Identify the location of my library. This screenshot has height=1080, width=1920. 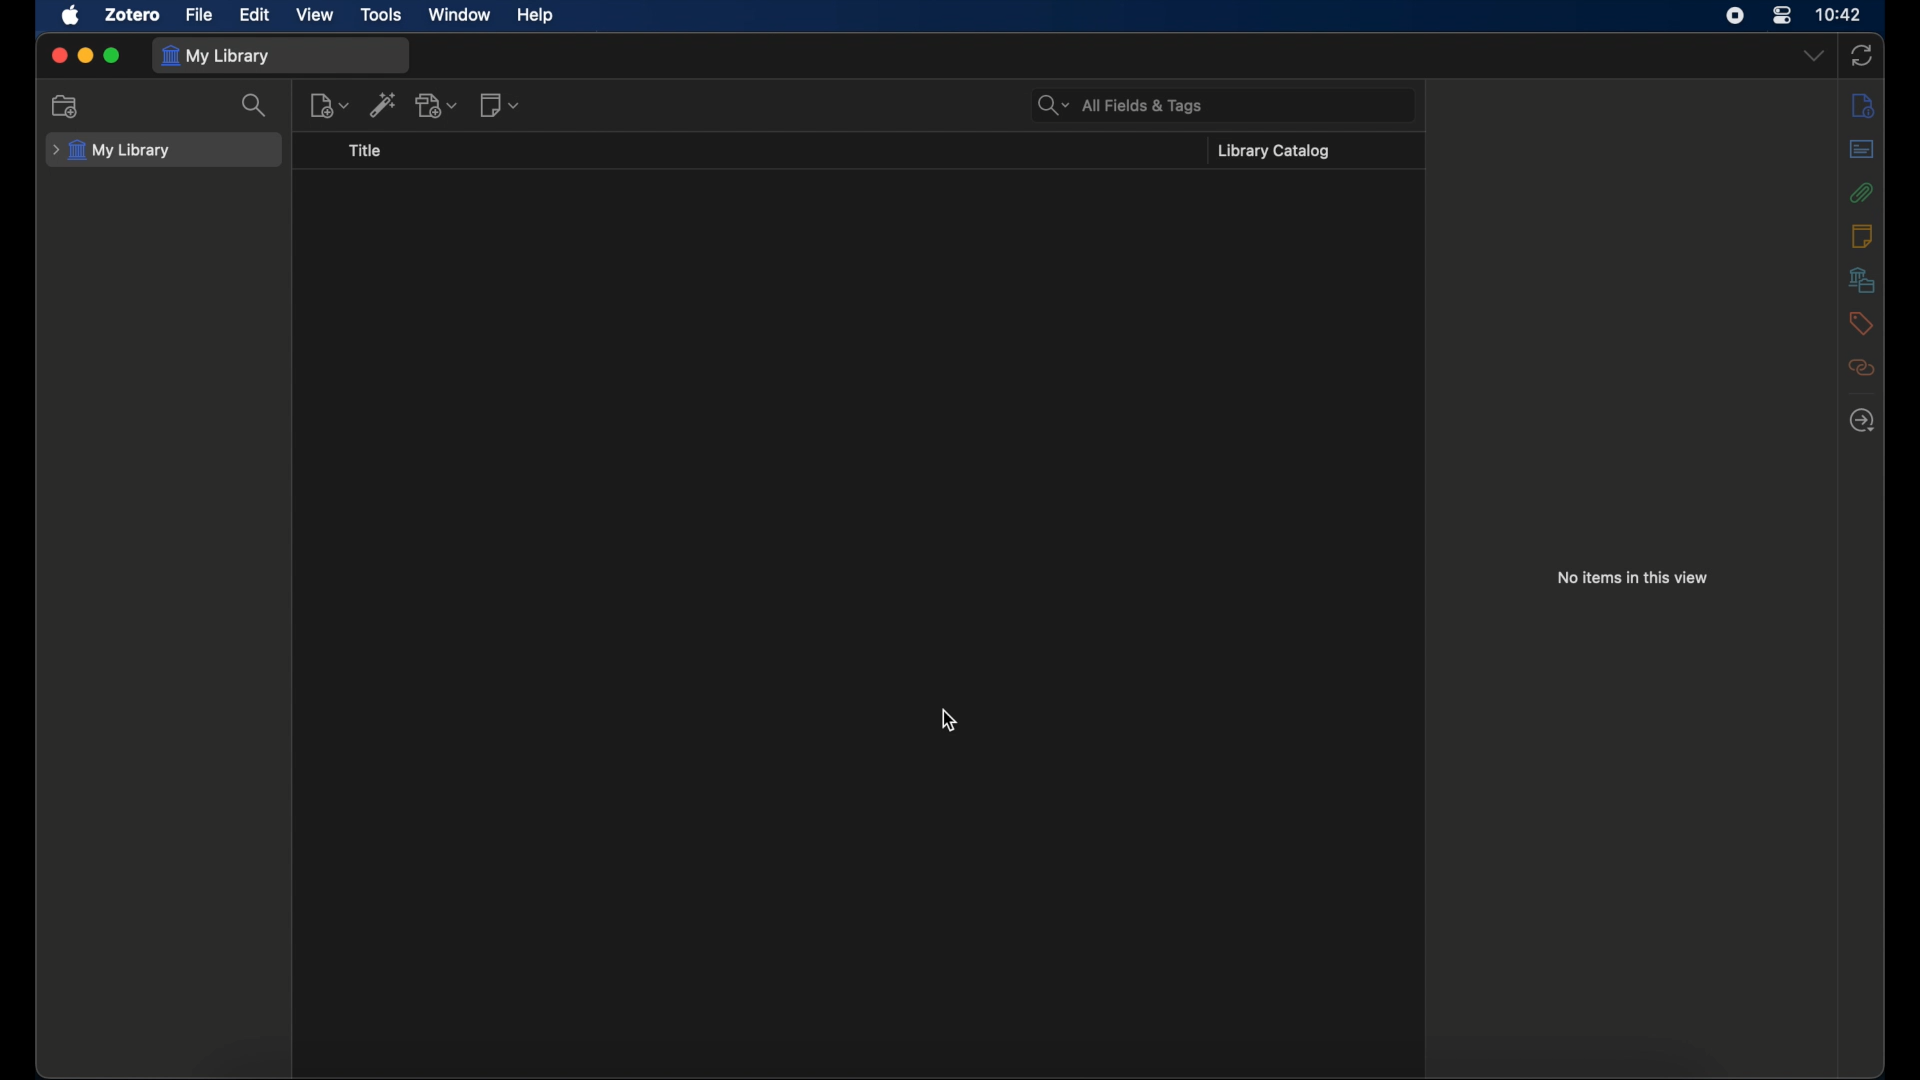
(113, 150).